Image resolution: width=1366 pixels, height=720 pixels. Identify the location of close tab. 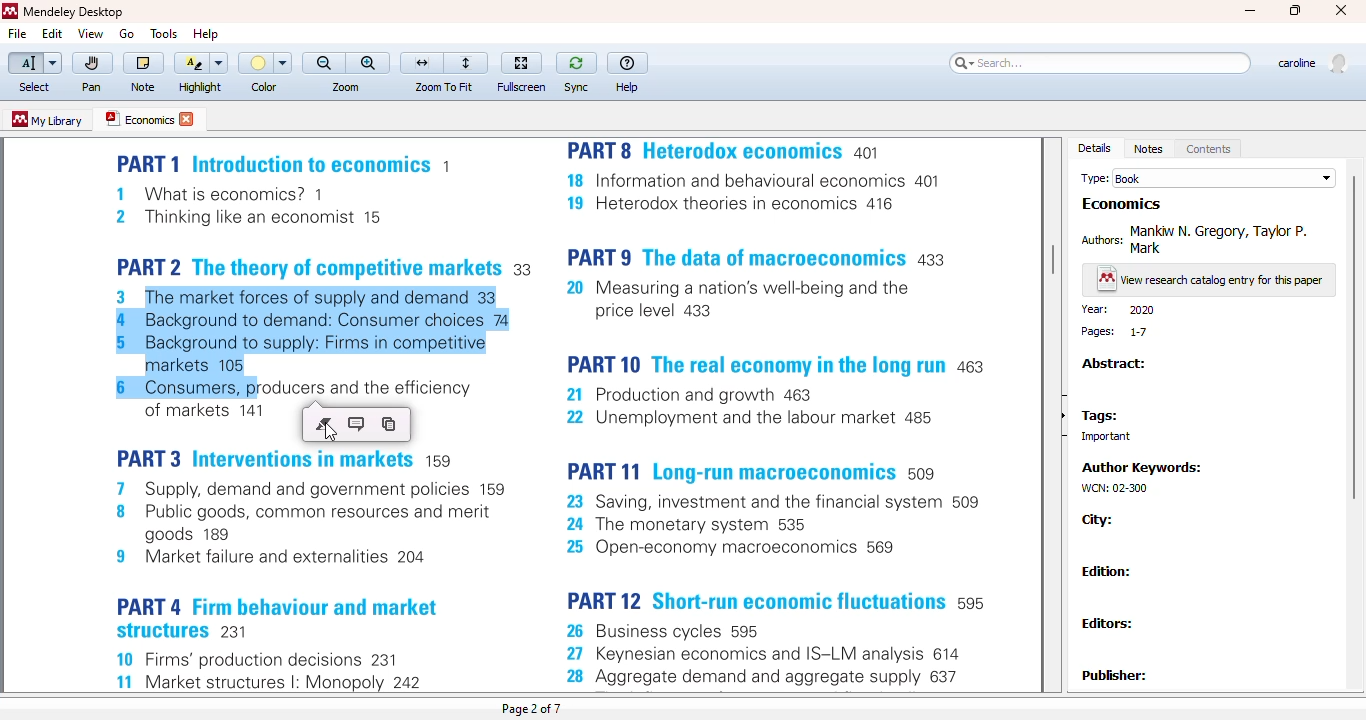
(188, 119).